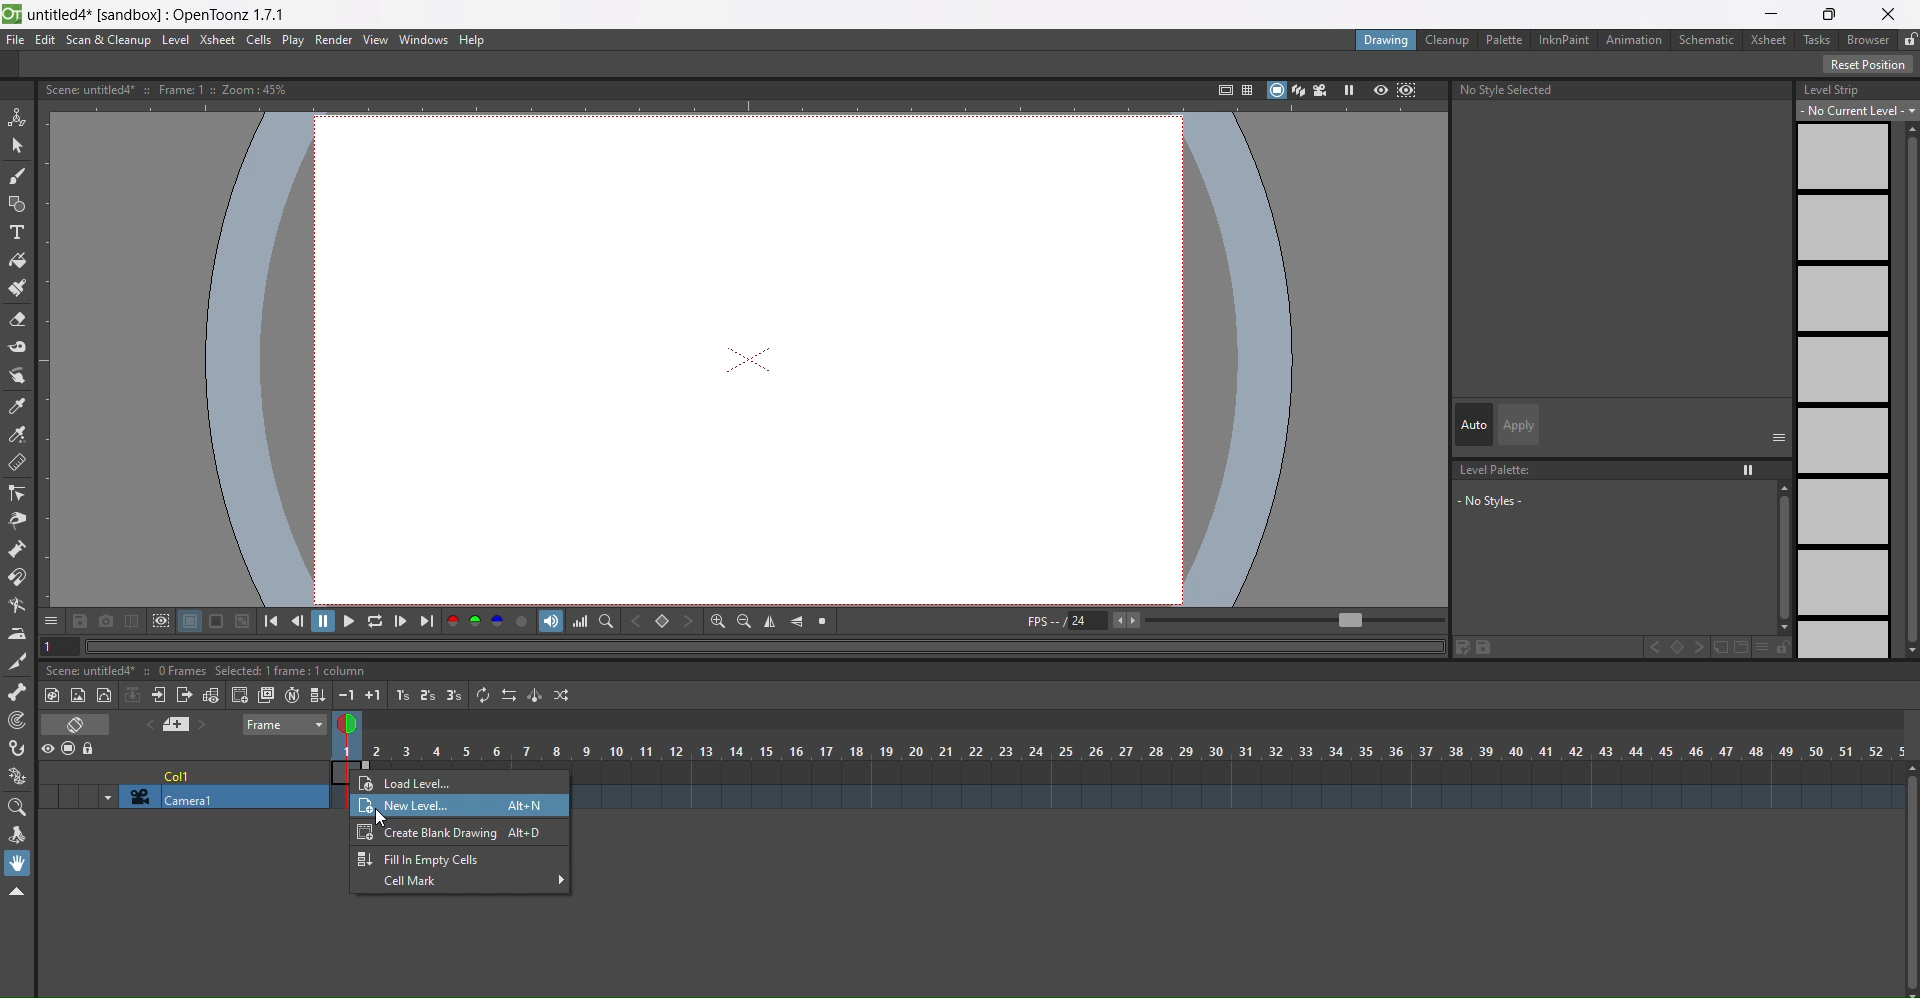 Image resolution: width=1920 pixels, height=998 pixels. Describe the element at coordinates (455, 831) in the screenshot. I see `create blank drawing` at that location.